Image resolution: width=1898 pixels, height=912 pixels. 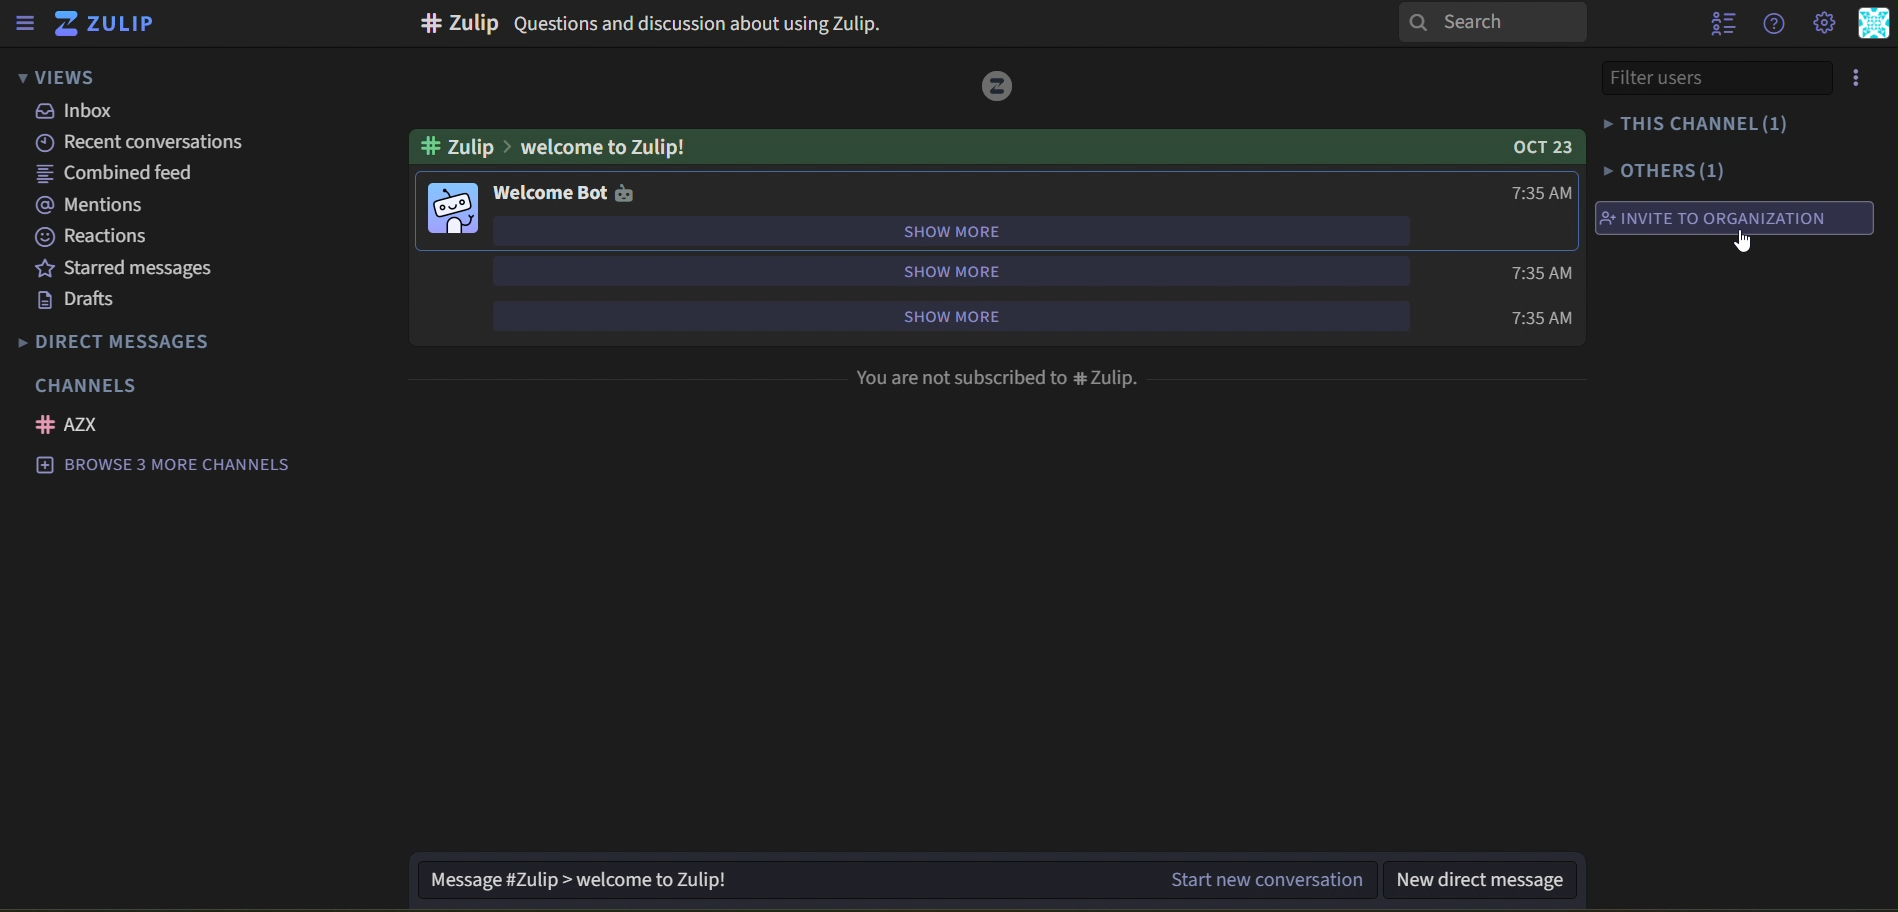 I want to click on menu, so click(x=1867, y=77).